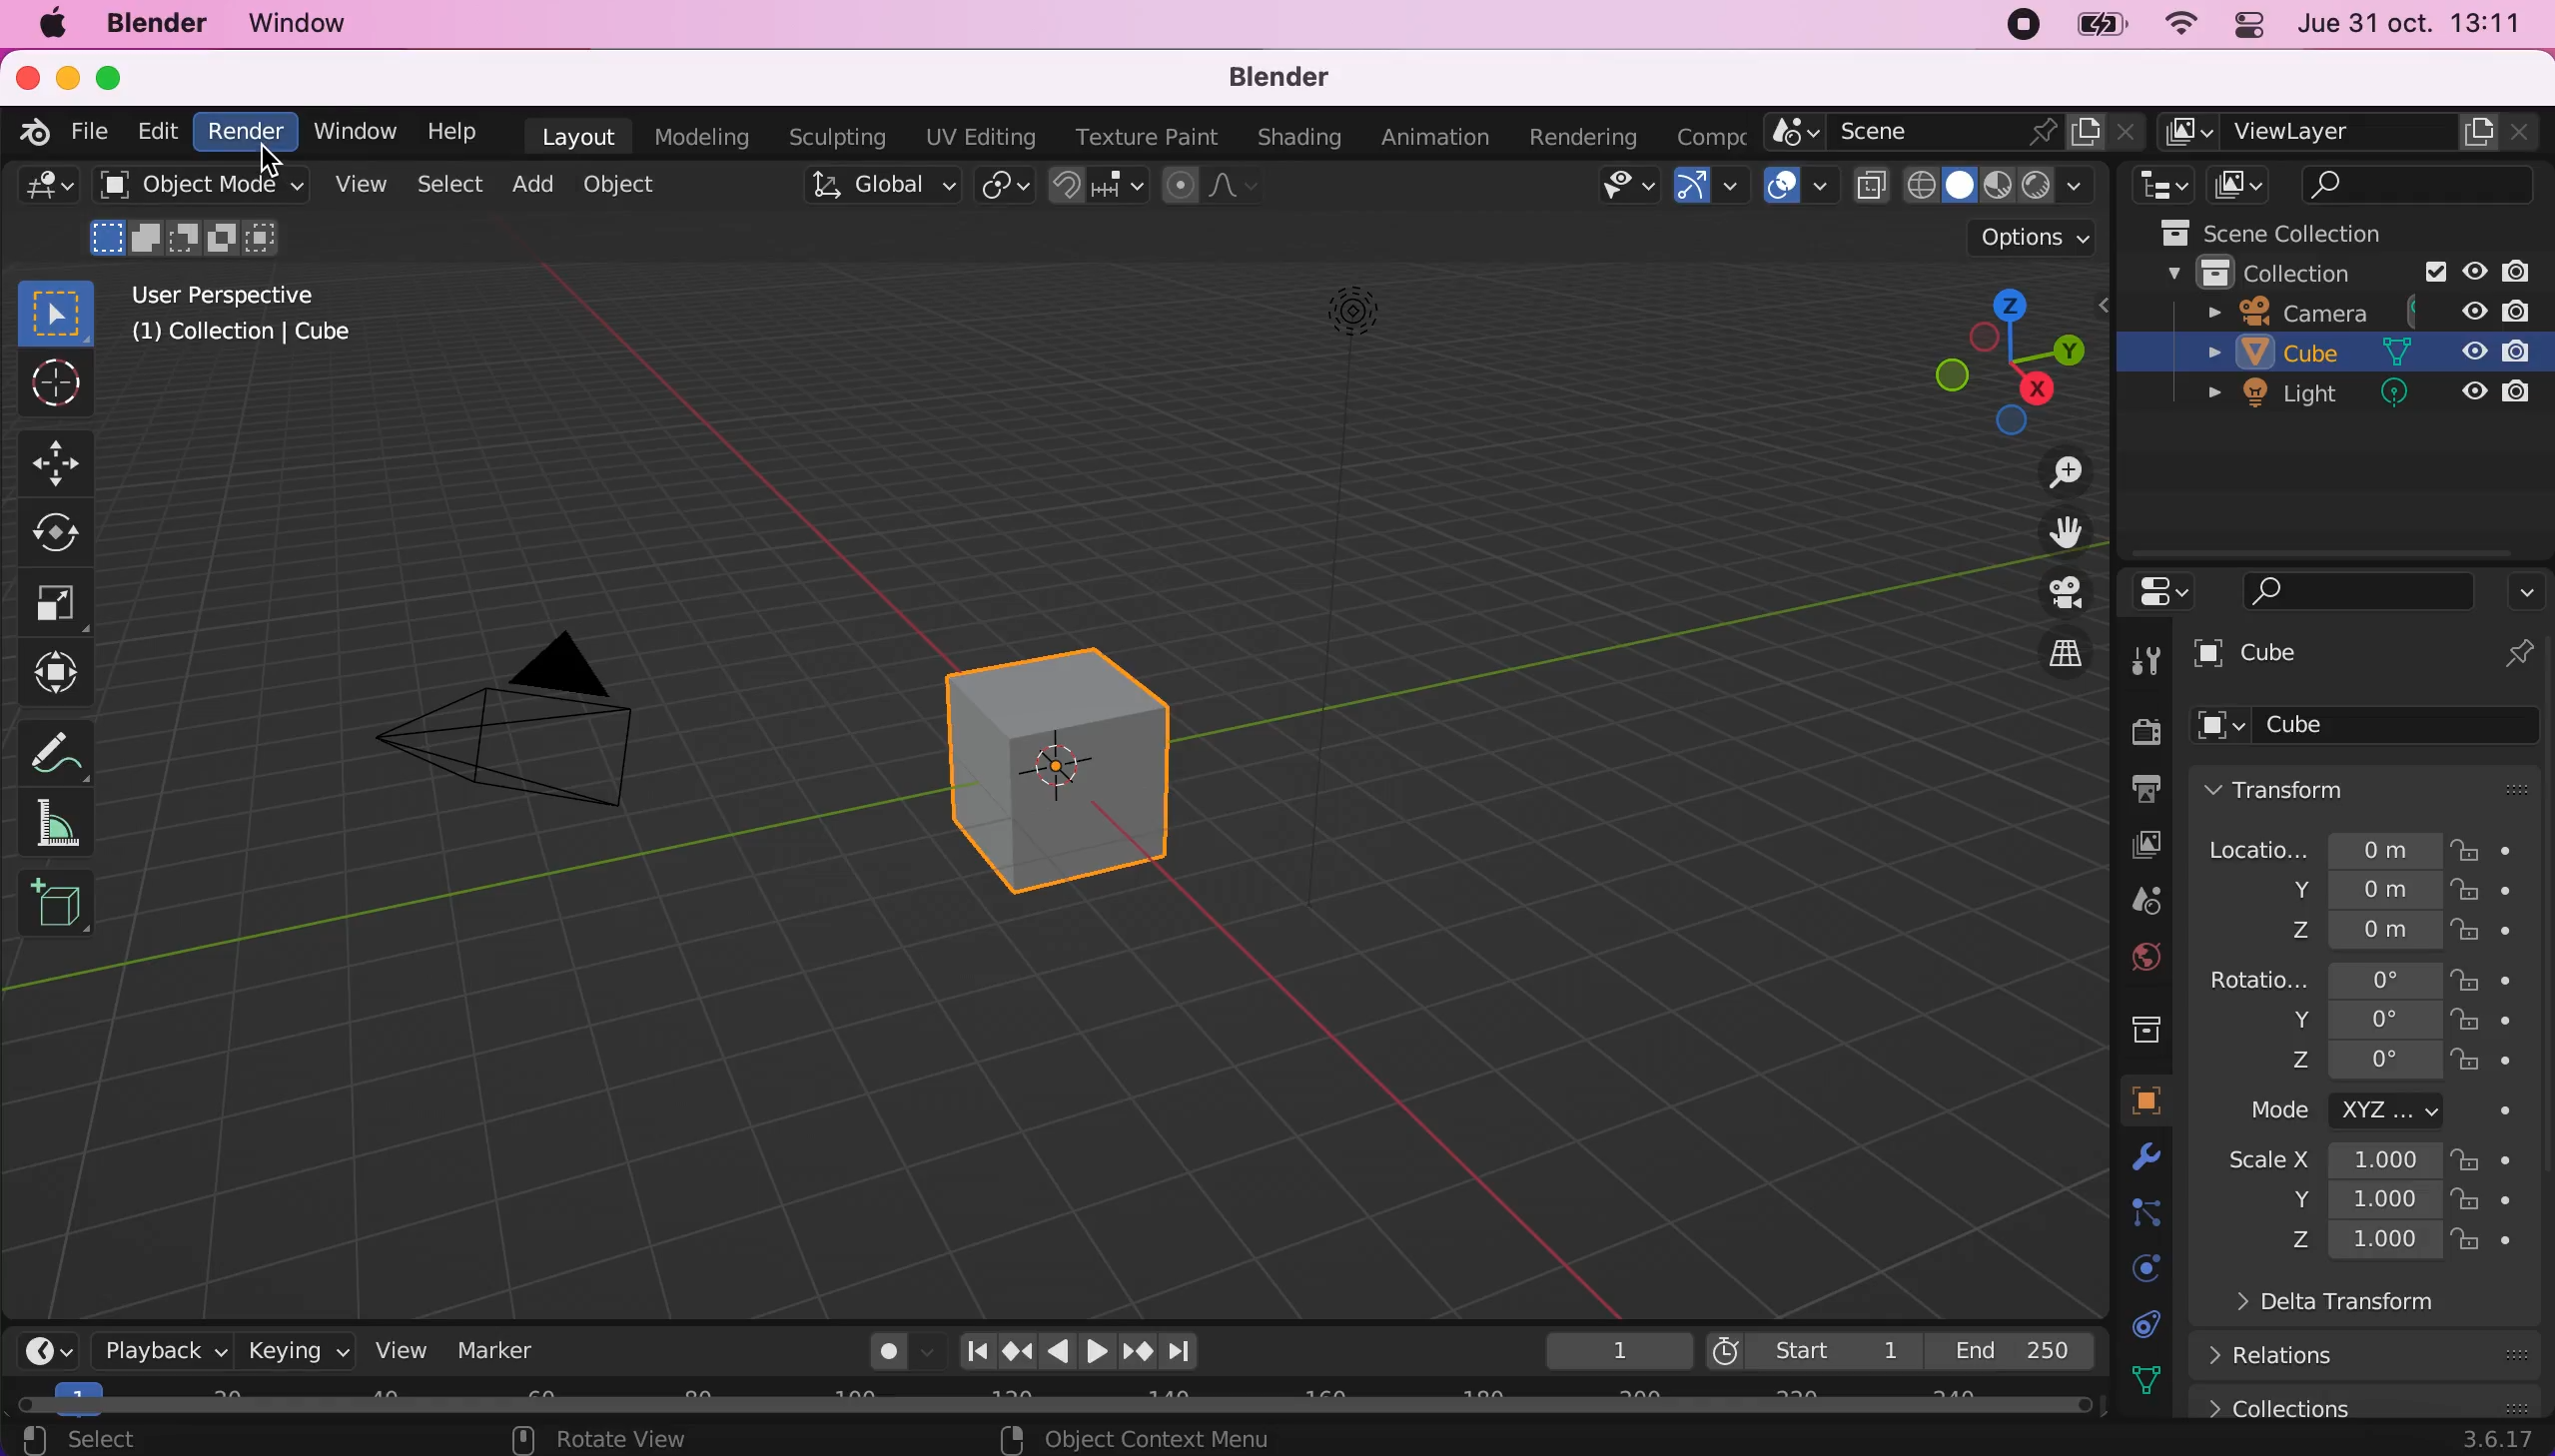 Image resolution: width=2555 pixels, height=1456 pixels. Describe the element at coordinates (2325, 890) in the screenshot. I see `location y` at that location.